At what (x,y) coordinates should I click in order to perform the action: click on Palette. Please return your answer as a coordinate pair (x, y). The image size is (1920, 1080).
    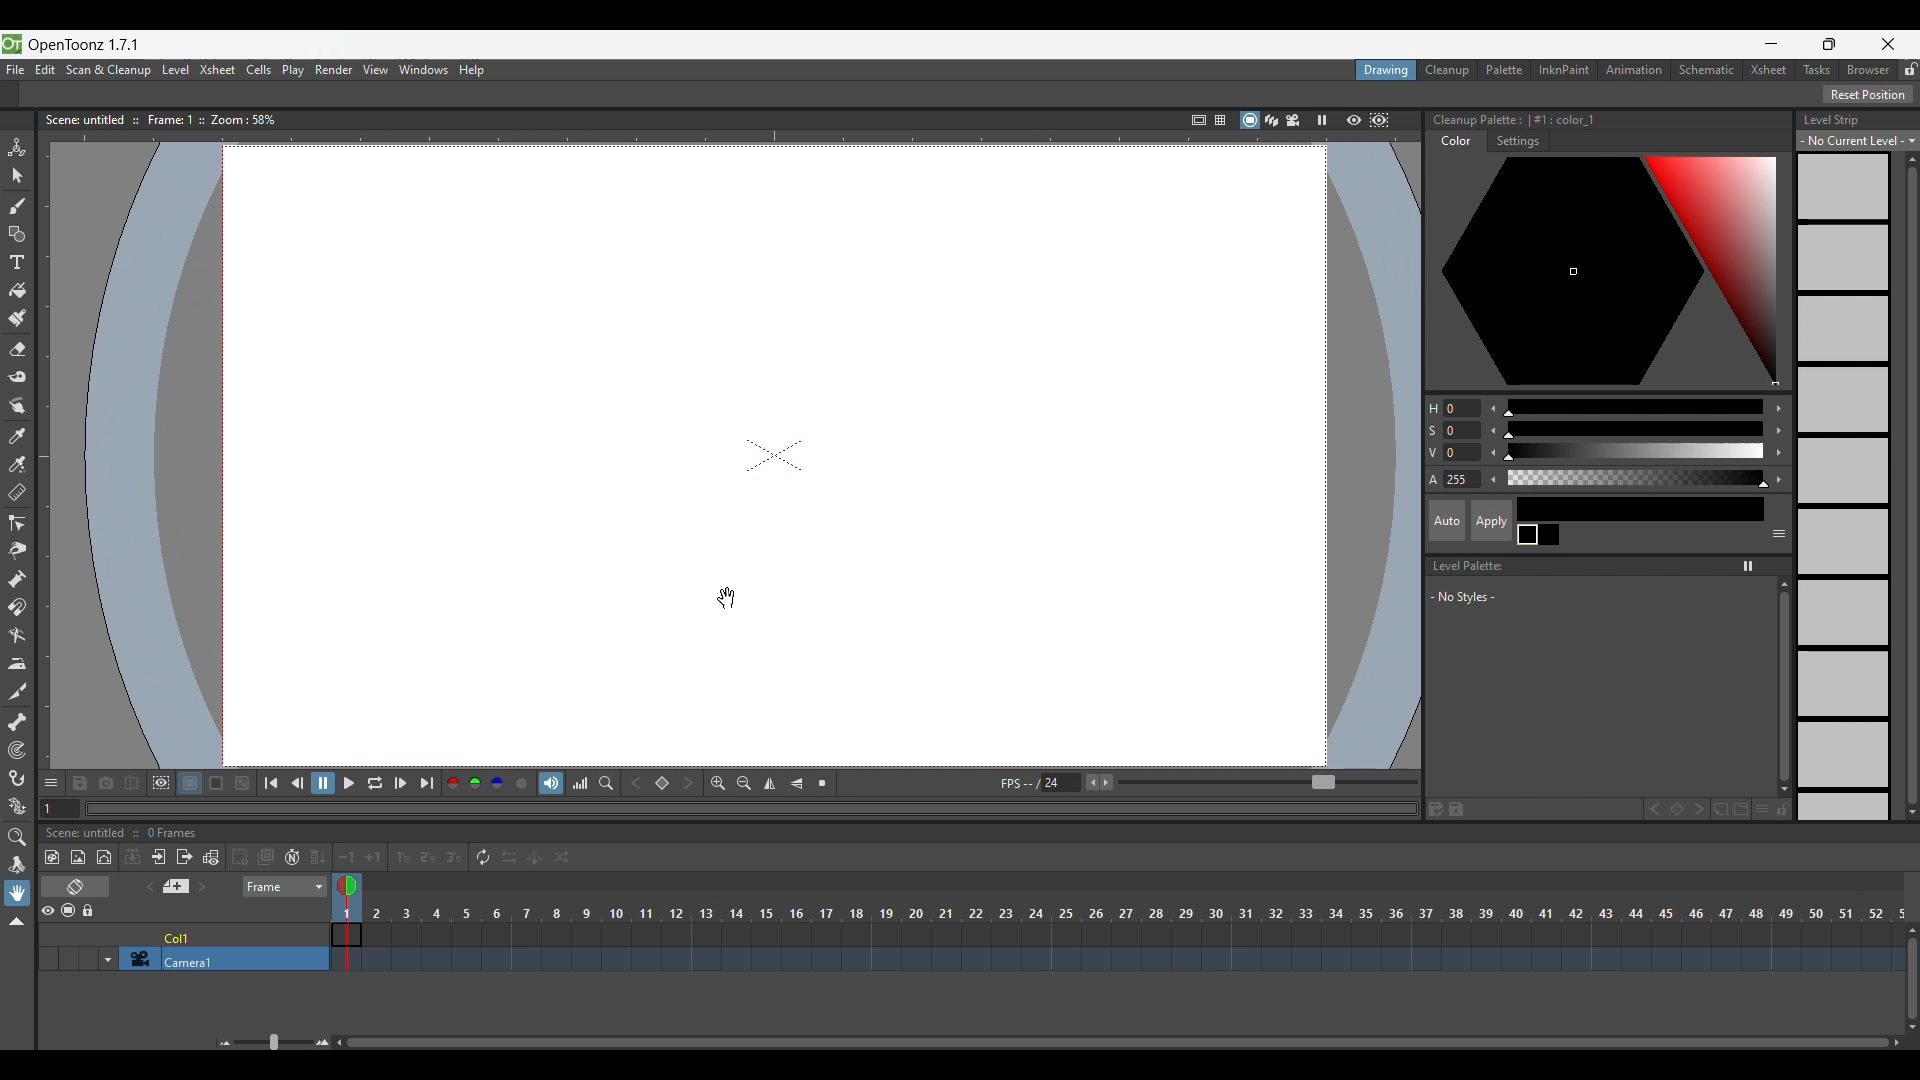
    Looking at the image, I should click on (1503, 70).